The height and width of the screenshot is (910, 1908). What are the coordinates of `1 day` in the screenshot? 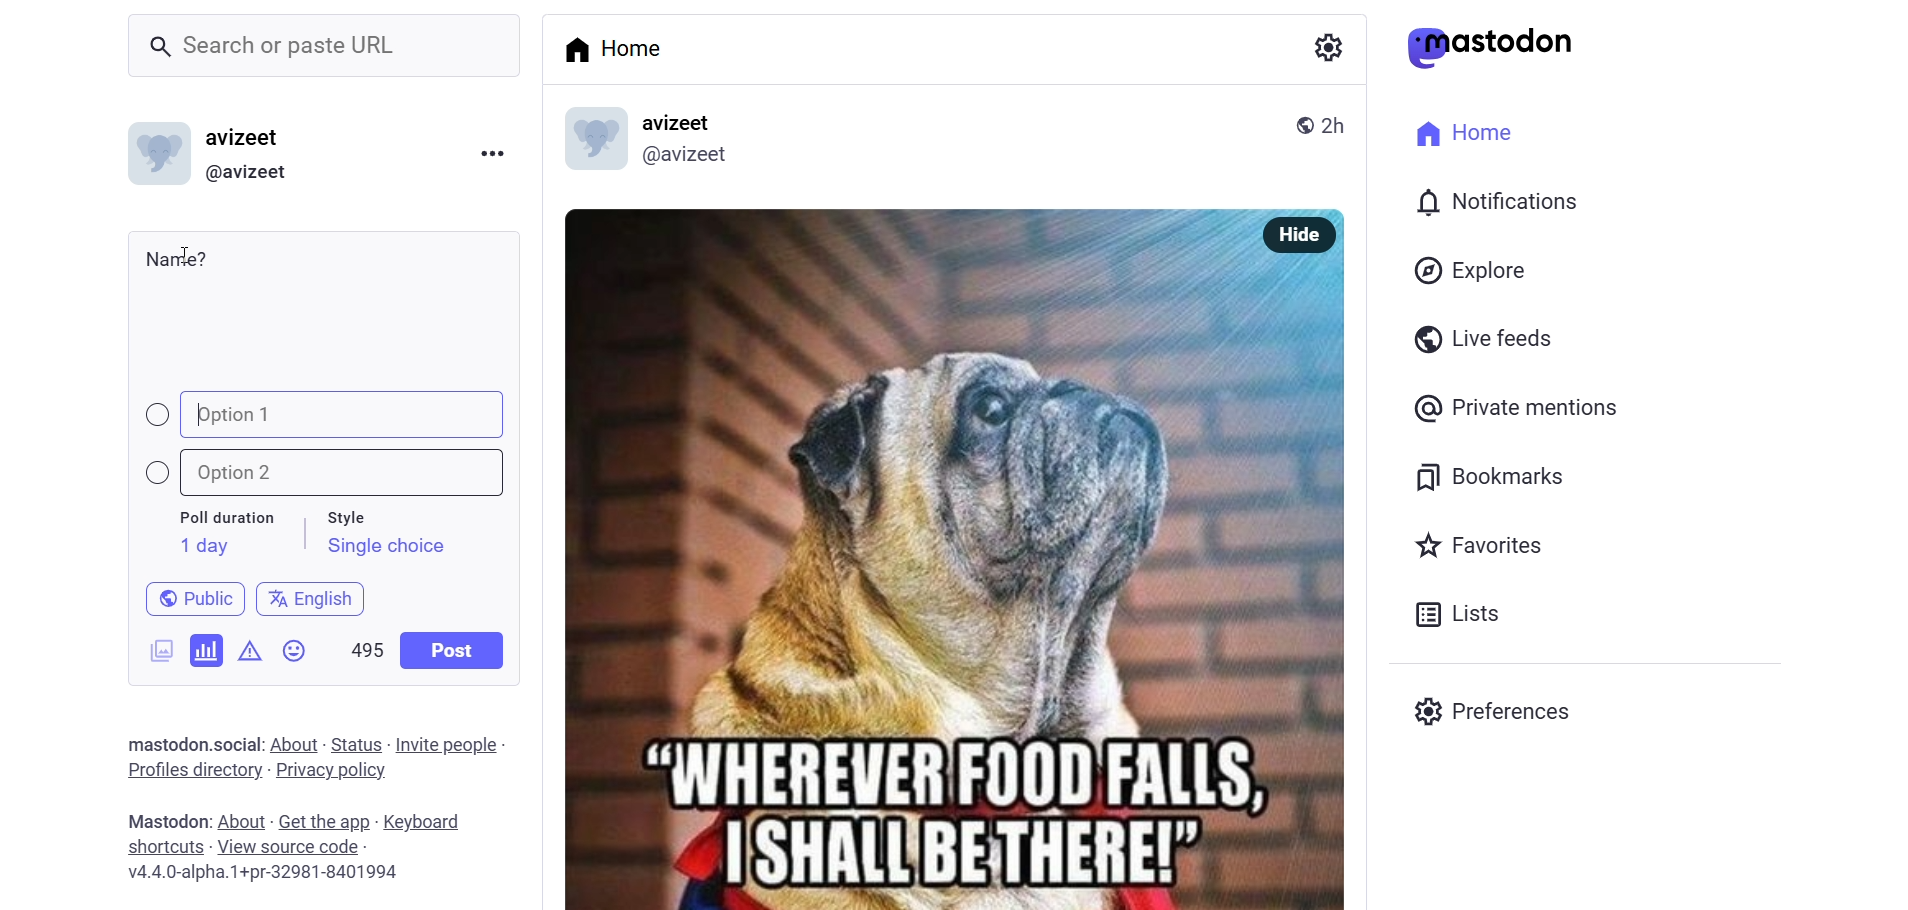 It's located at (201, 546).